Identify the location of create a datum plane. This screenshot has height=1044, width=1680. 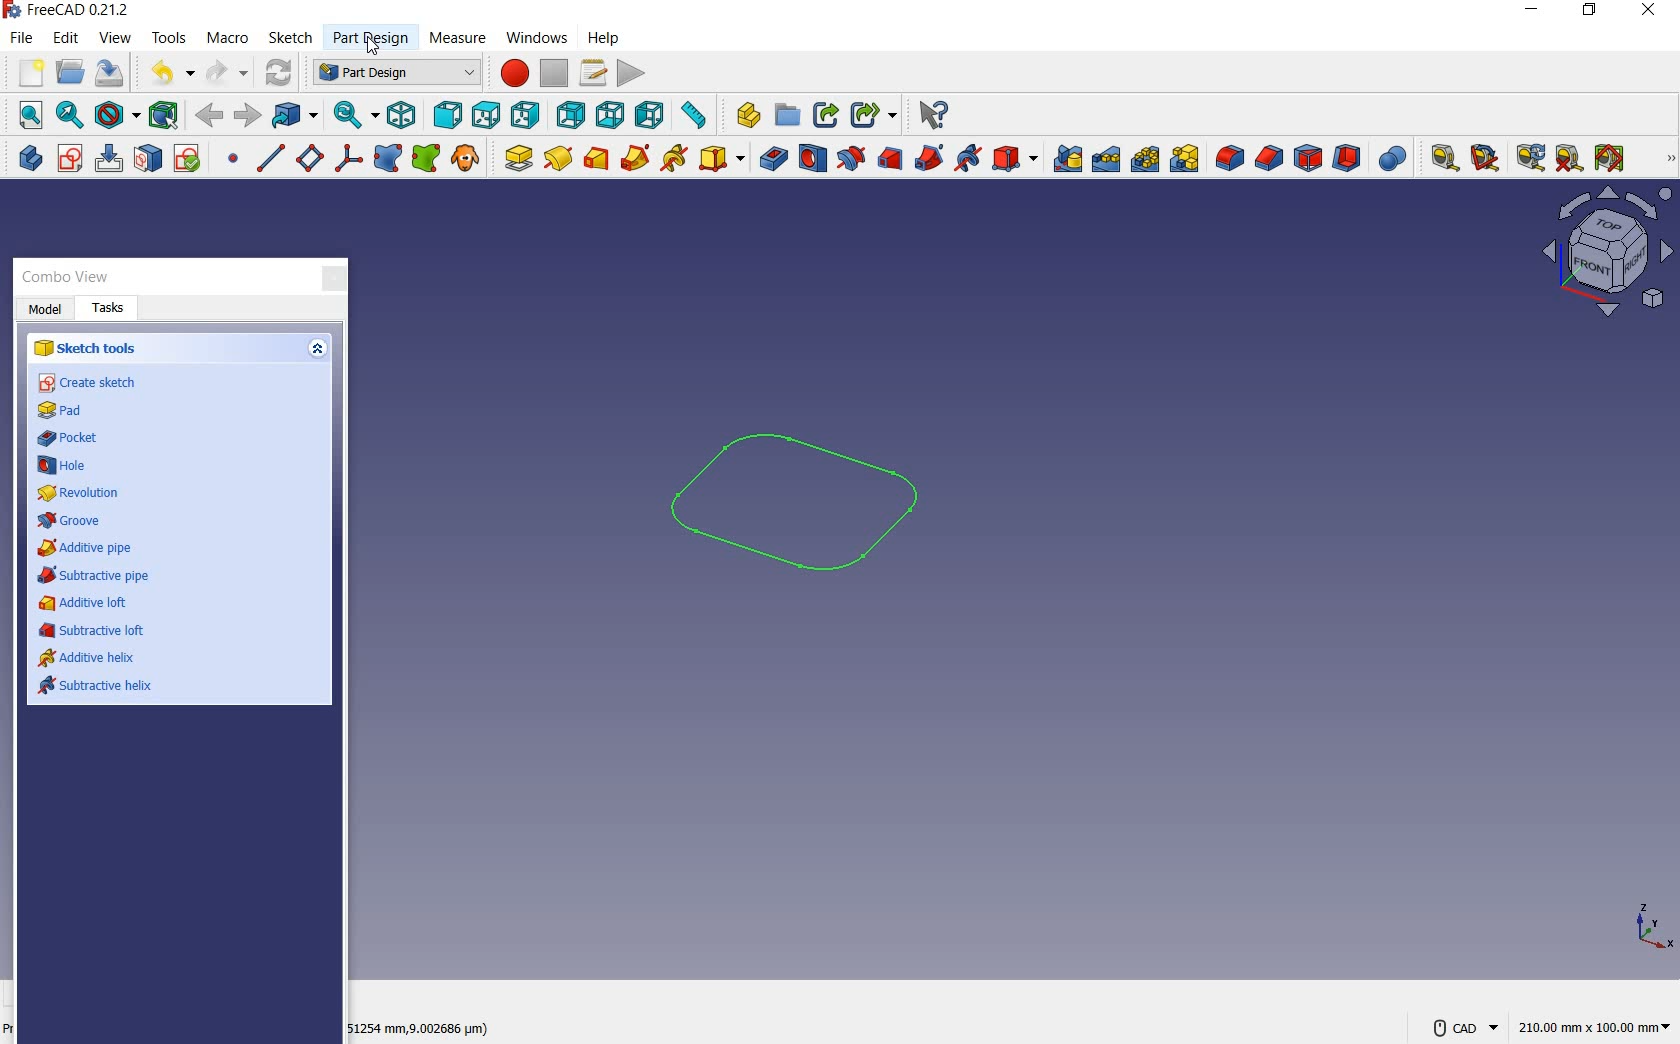
(310, 158).